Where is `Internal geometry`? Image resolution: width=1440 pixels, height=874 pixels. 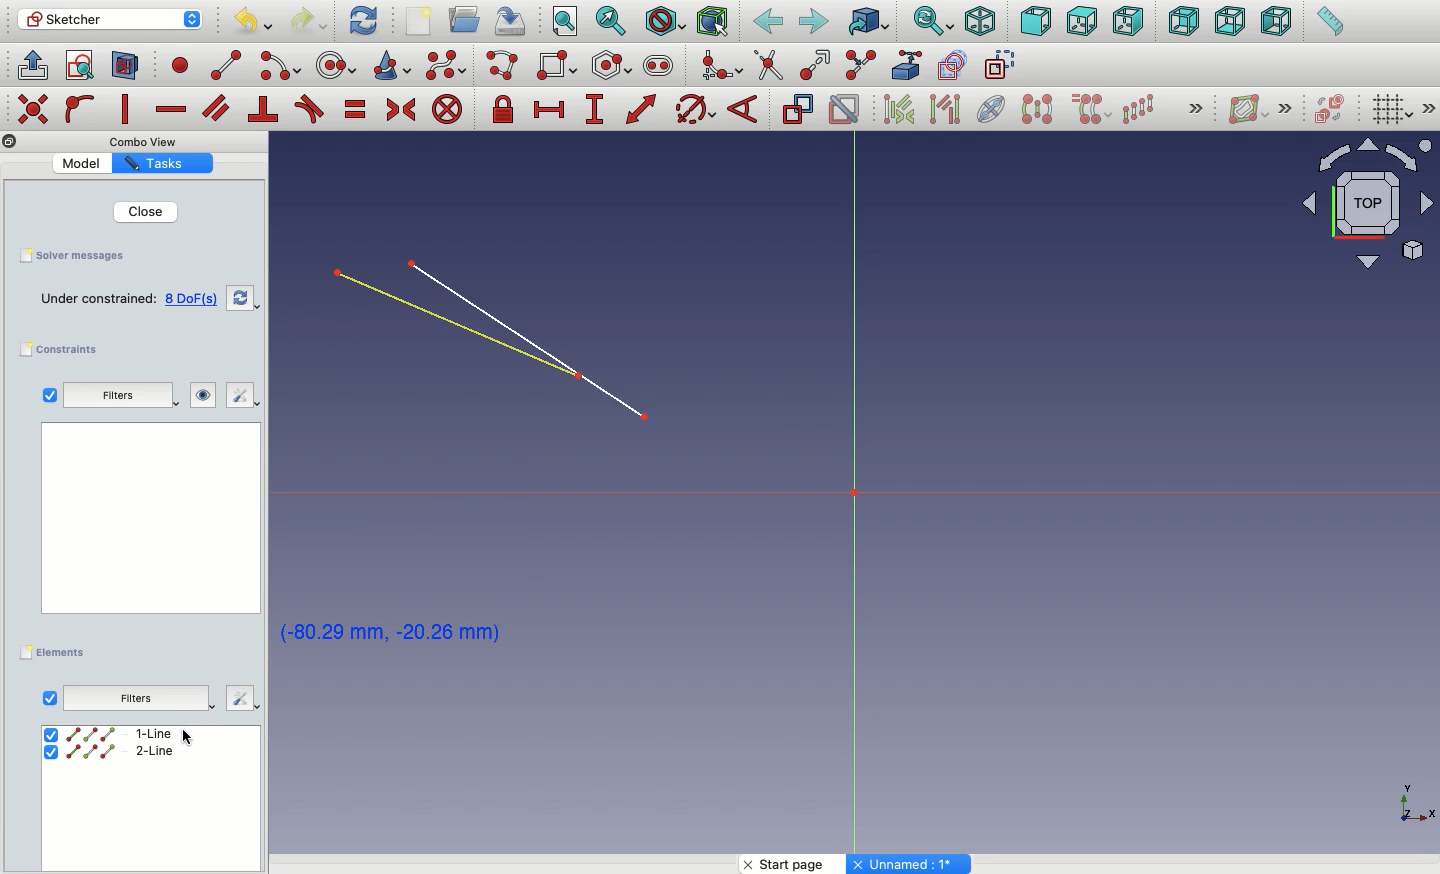 Internal geometry is located at coordinates (993, 108).